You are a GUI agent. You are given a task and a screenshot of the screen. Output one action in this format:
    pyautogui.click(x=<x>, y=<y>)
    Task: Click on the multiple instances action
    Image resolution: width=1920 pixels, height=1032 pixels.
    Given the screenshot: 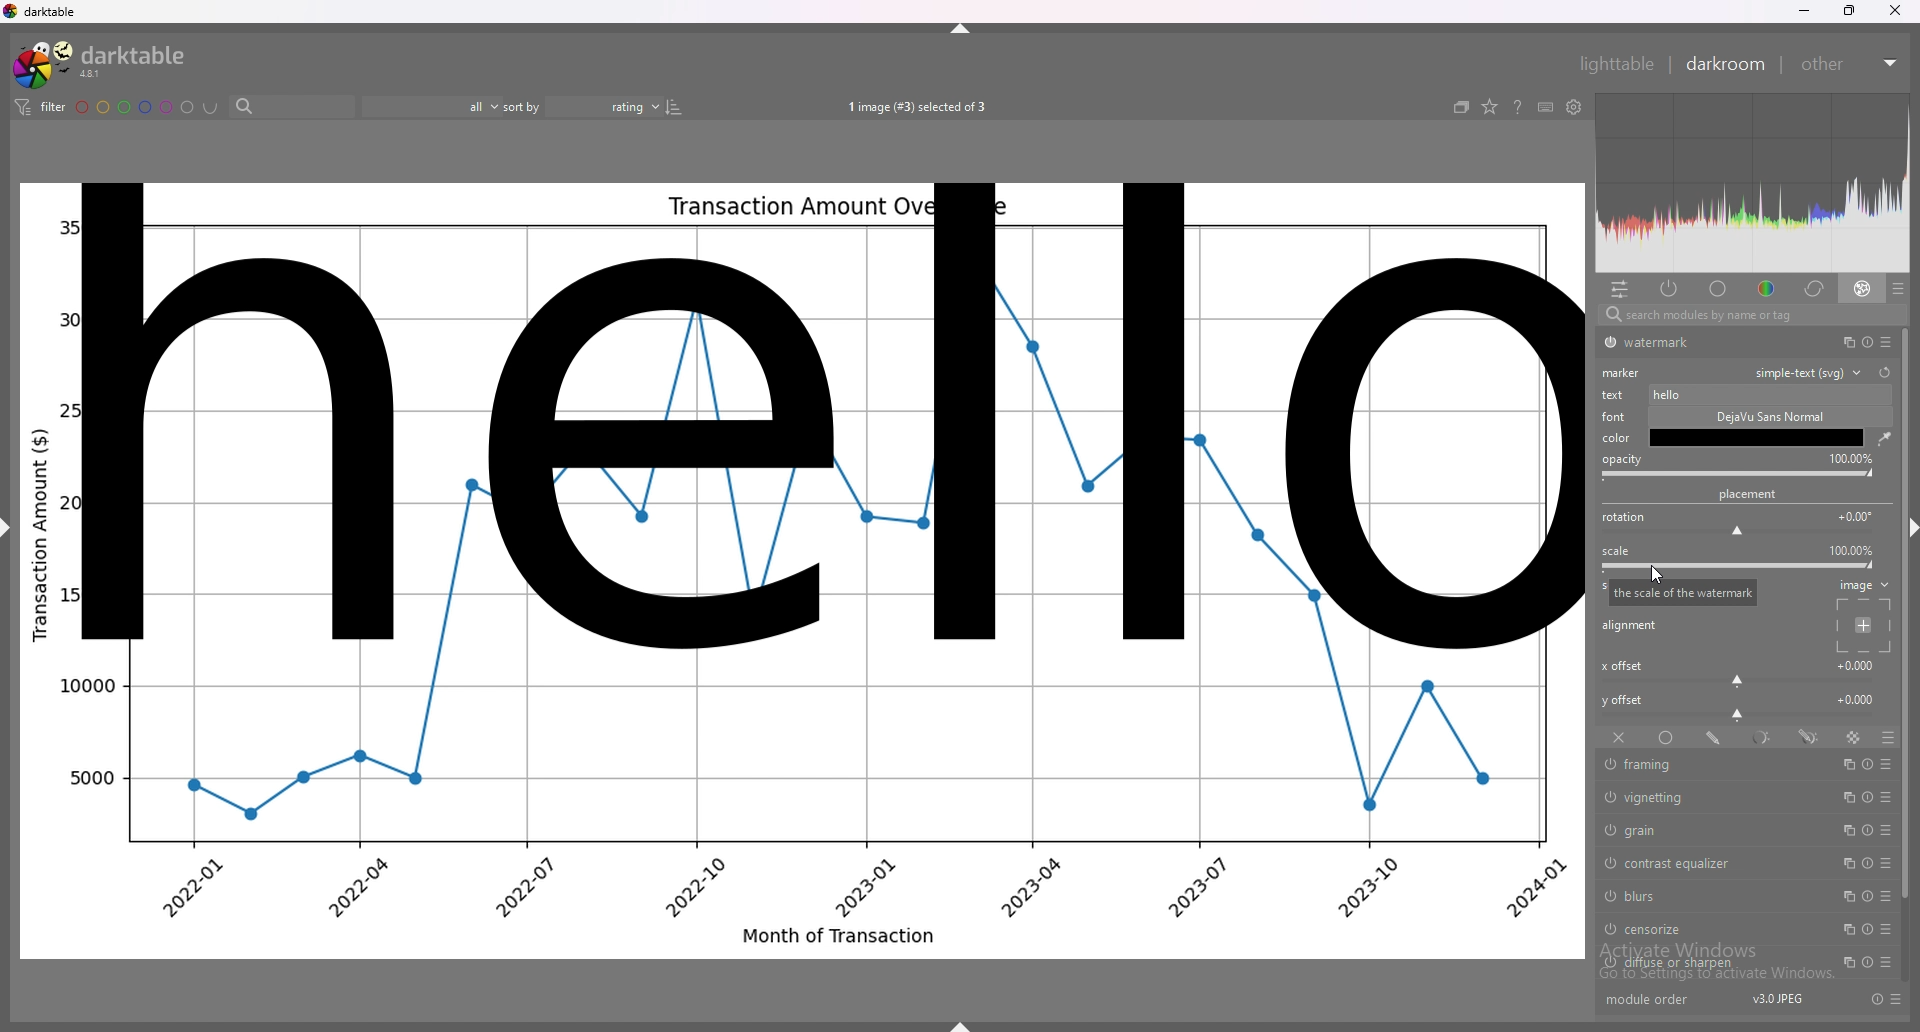 What is the action you would take?
    pyautogui.click(x=1848, y=831)
    